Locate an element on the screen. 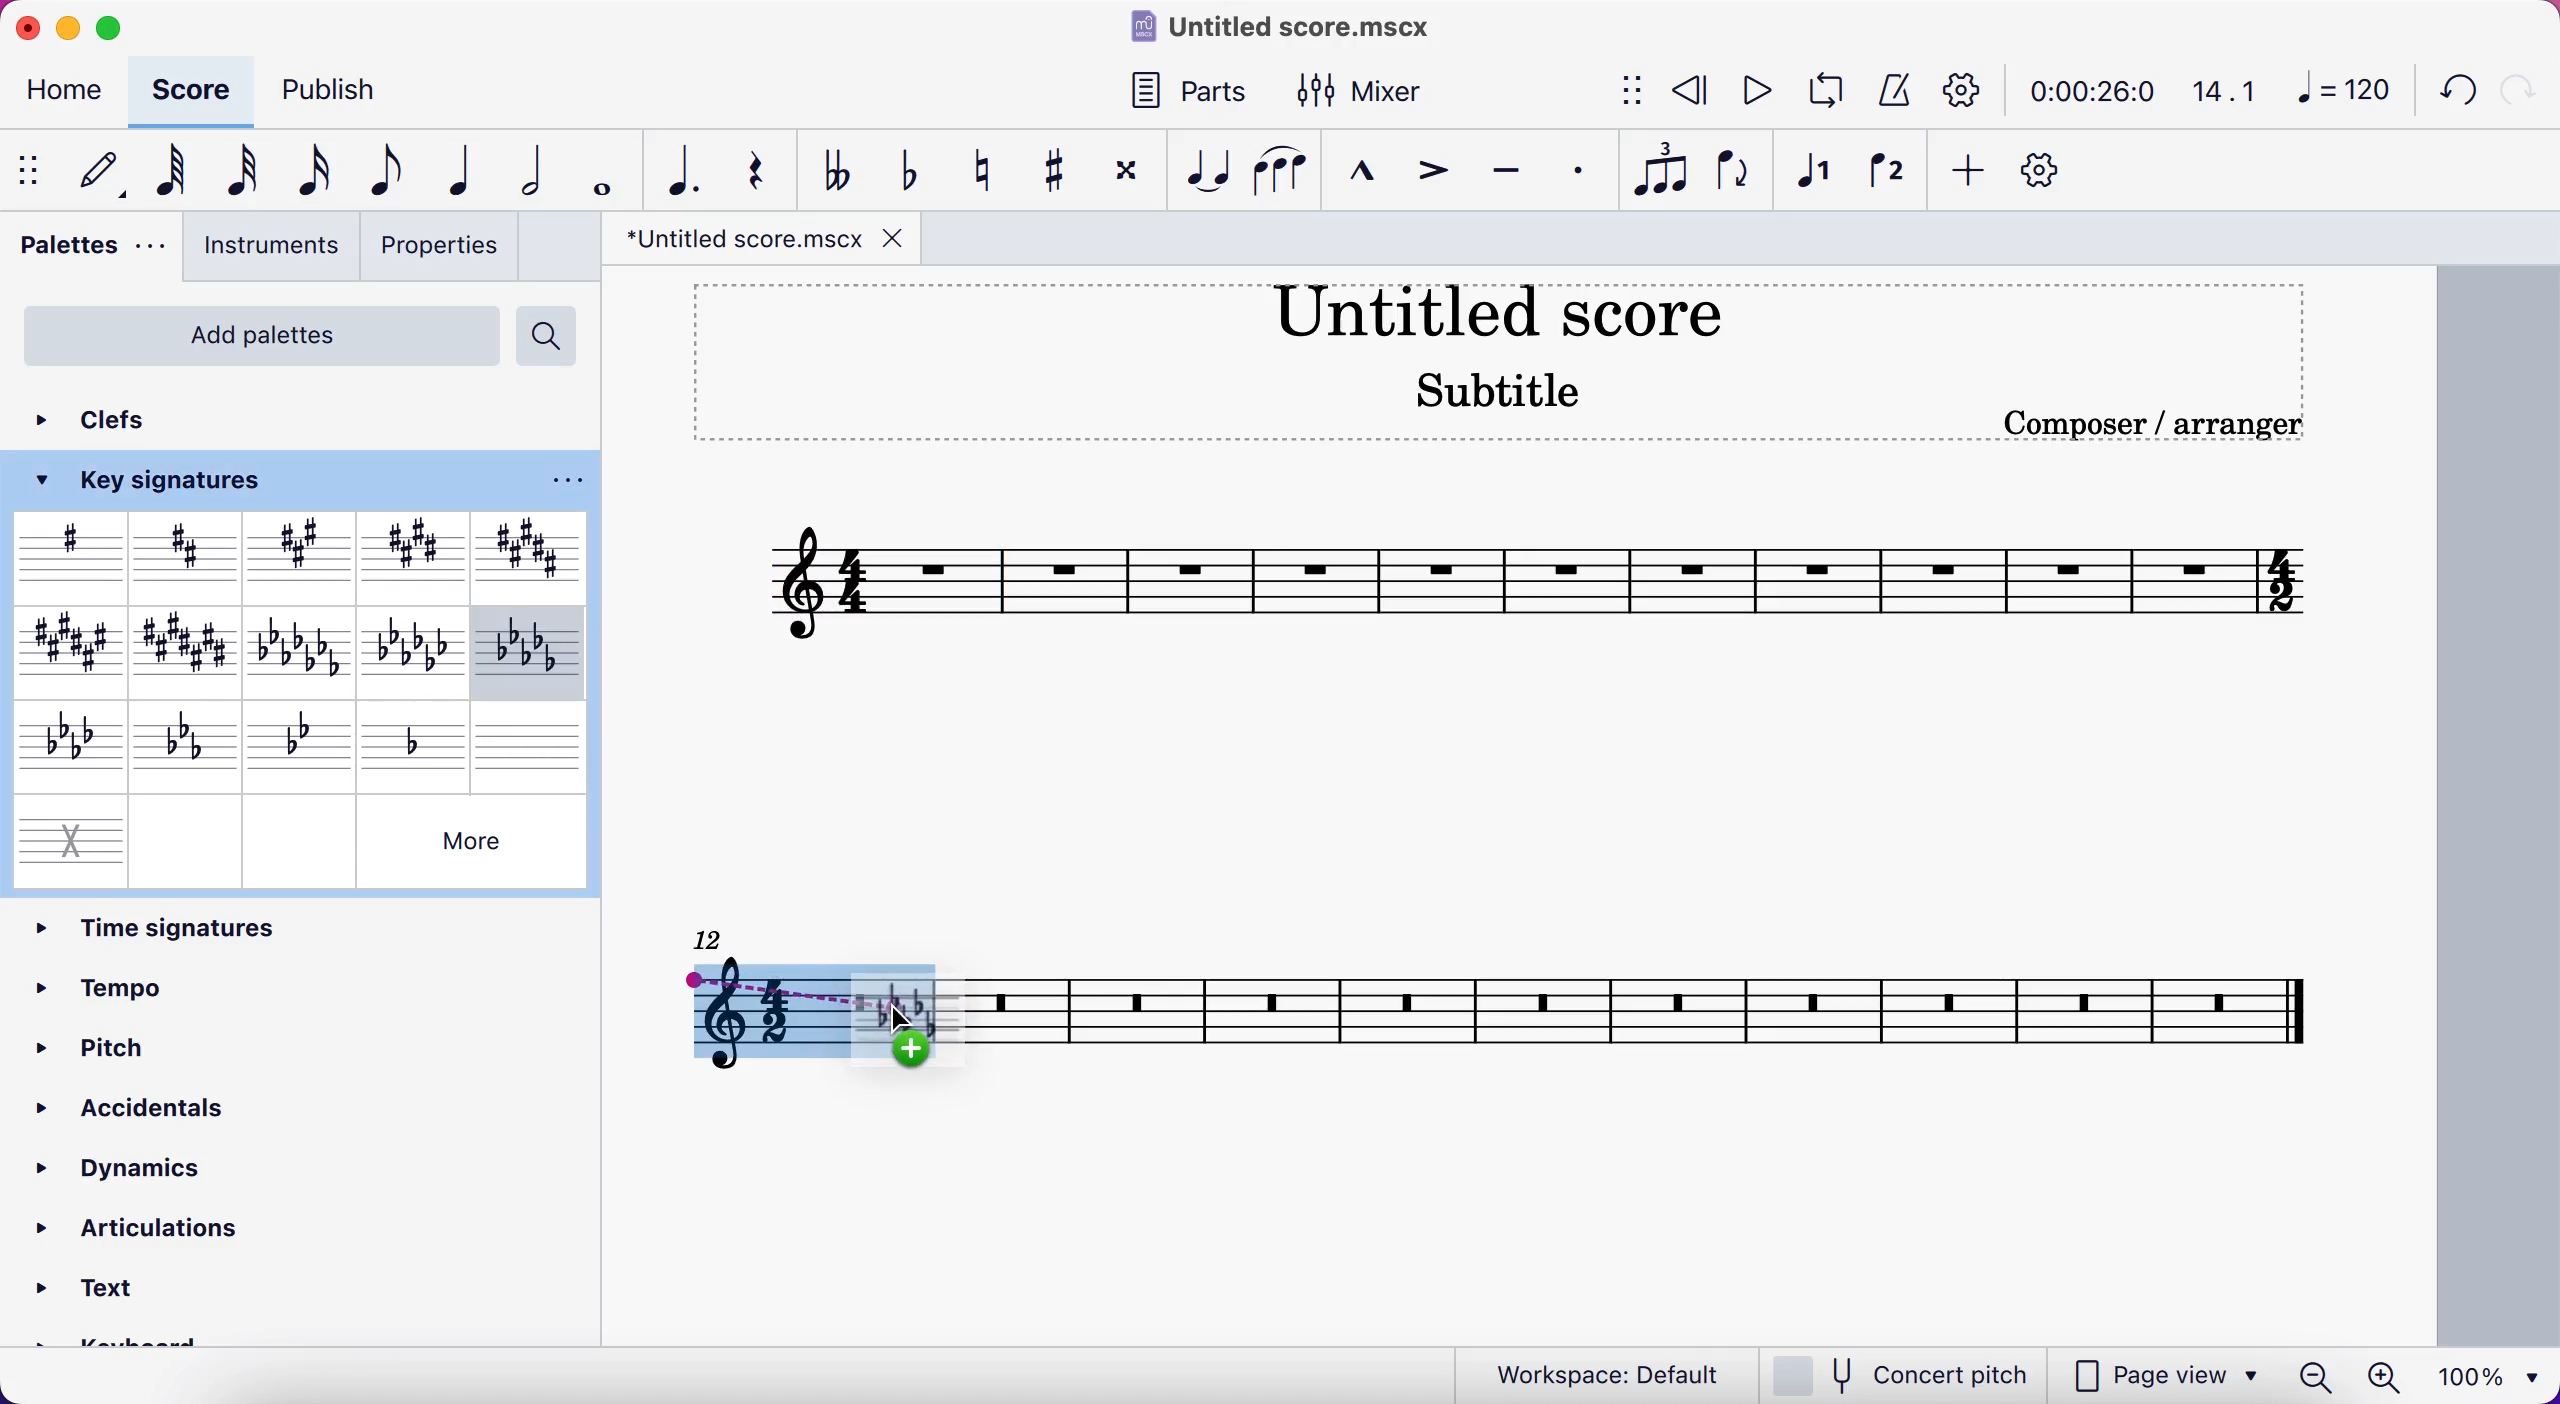 The height and width of the screenshot is (1404, 2560). x is located at coordinates (68, 835).